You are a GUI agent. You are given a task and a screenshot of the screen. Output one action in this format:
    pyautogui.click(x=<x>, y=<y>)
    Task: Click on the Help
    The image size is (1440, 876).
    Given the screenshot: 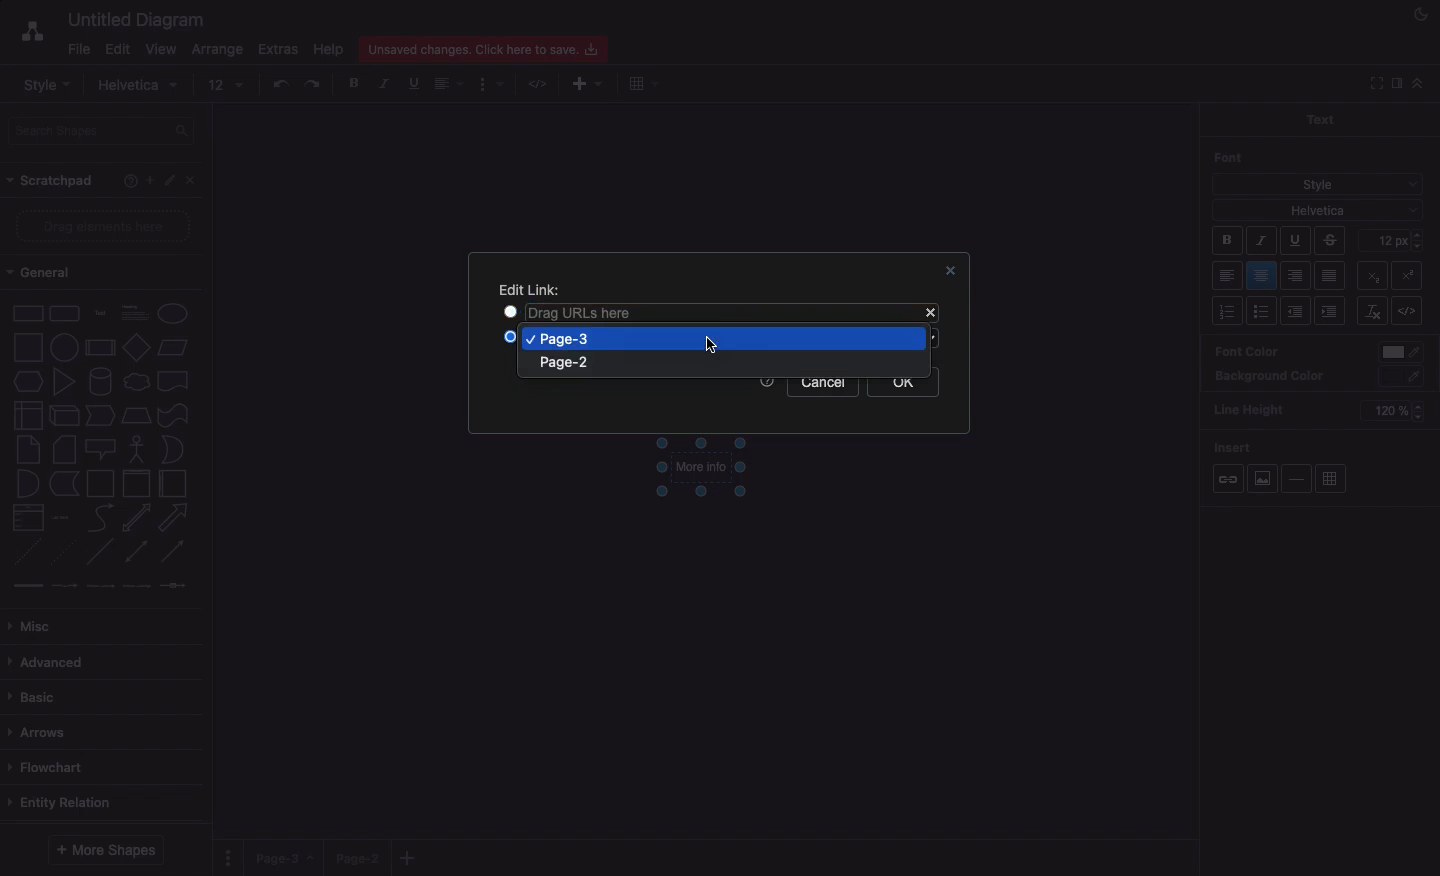 What is the action you would take?
    pyautogui.click(x=126, y=183)
    